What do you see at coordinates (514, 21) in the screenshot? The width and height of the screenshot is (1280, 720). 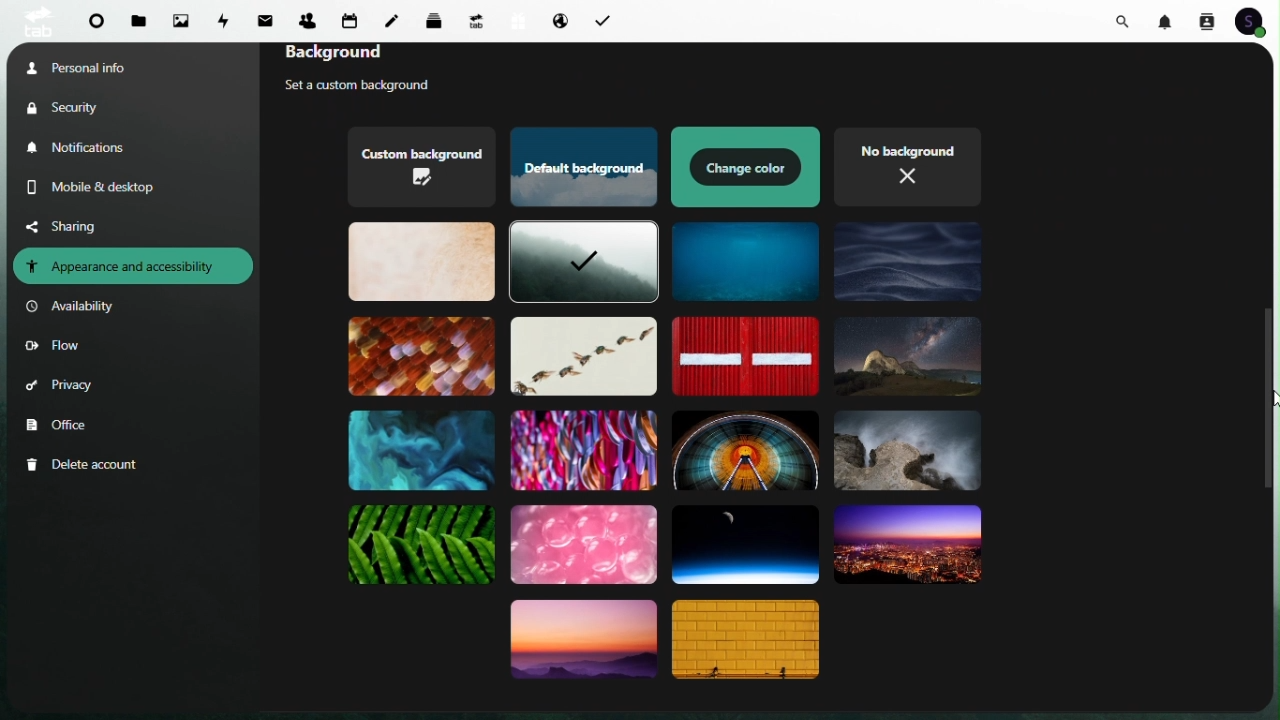 I see `free trail` at bounding box center [514, 21].